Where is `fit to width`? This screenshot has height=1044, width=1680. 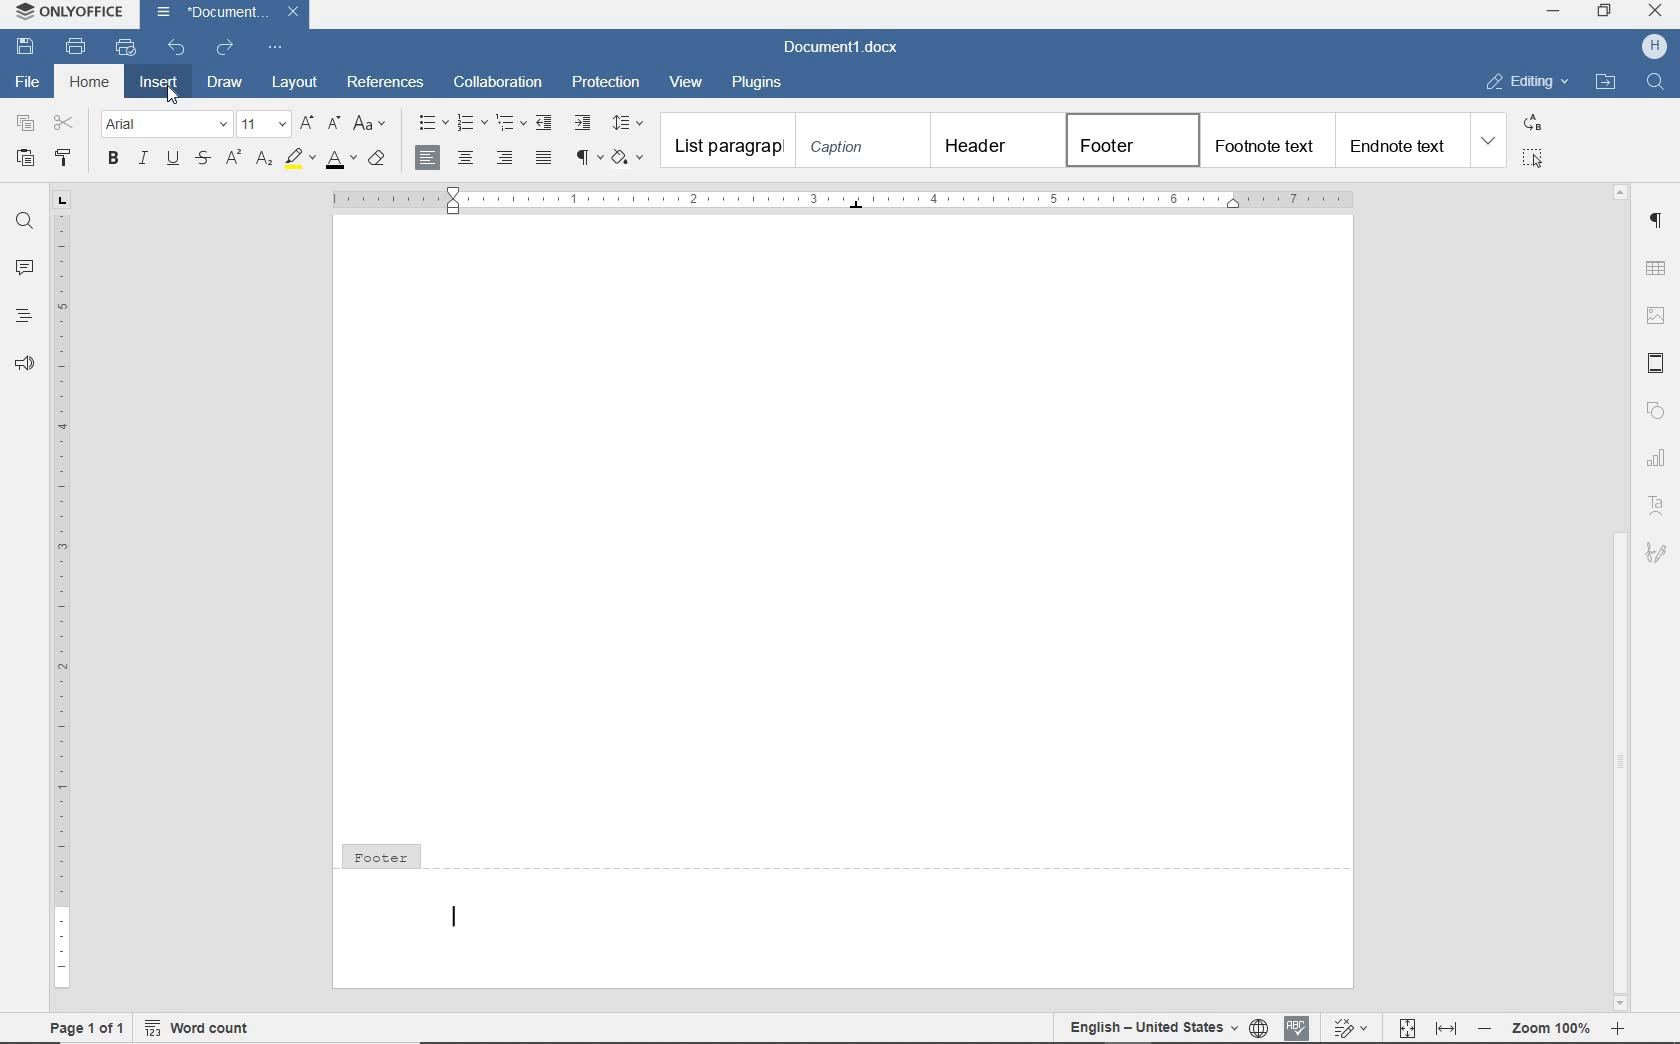
fit to width is located at coordinates (1447, 1030).